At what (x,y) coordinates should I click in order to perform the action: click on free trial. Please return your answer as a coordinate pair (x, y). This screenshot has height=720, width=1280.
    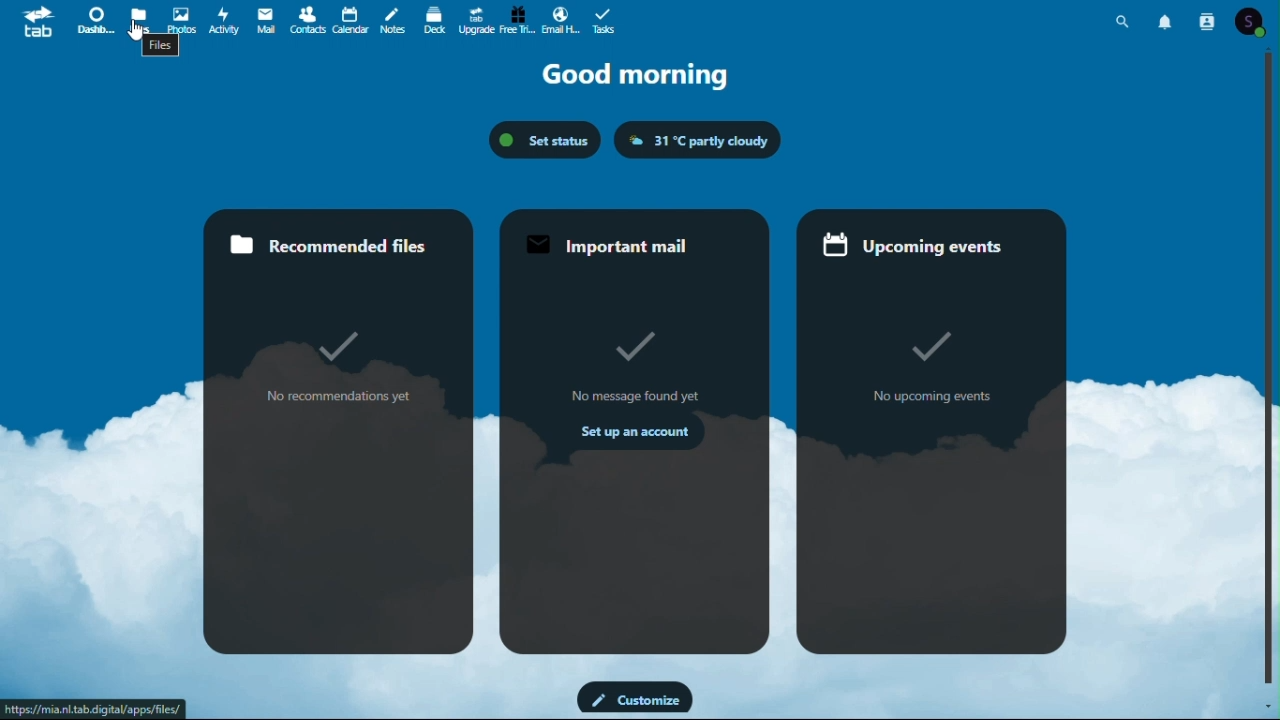
    Looking at the image, I should click on (516, 19).